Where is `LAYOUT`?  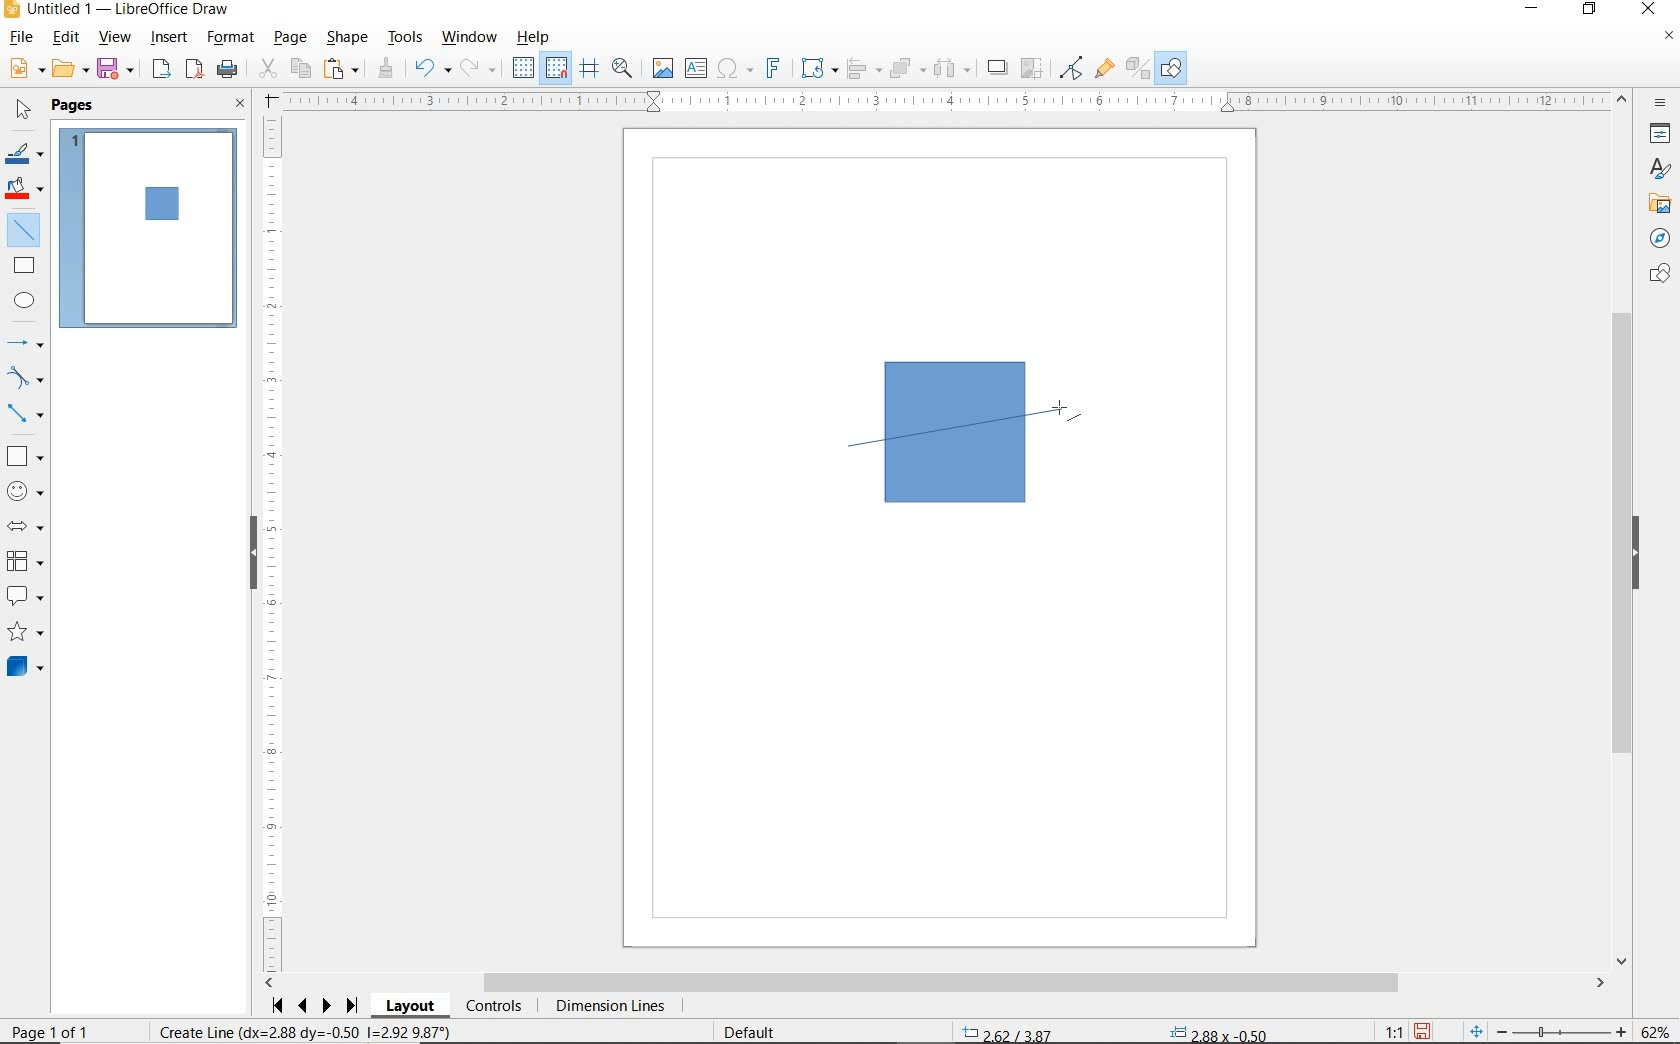
LAYOUT is located at coordinates (413, 1006).